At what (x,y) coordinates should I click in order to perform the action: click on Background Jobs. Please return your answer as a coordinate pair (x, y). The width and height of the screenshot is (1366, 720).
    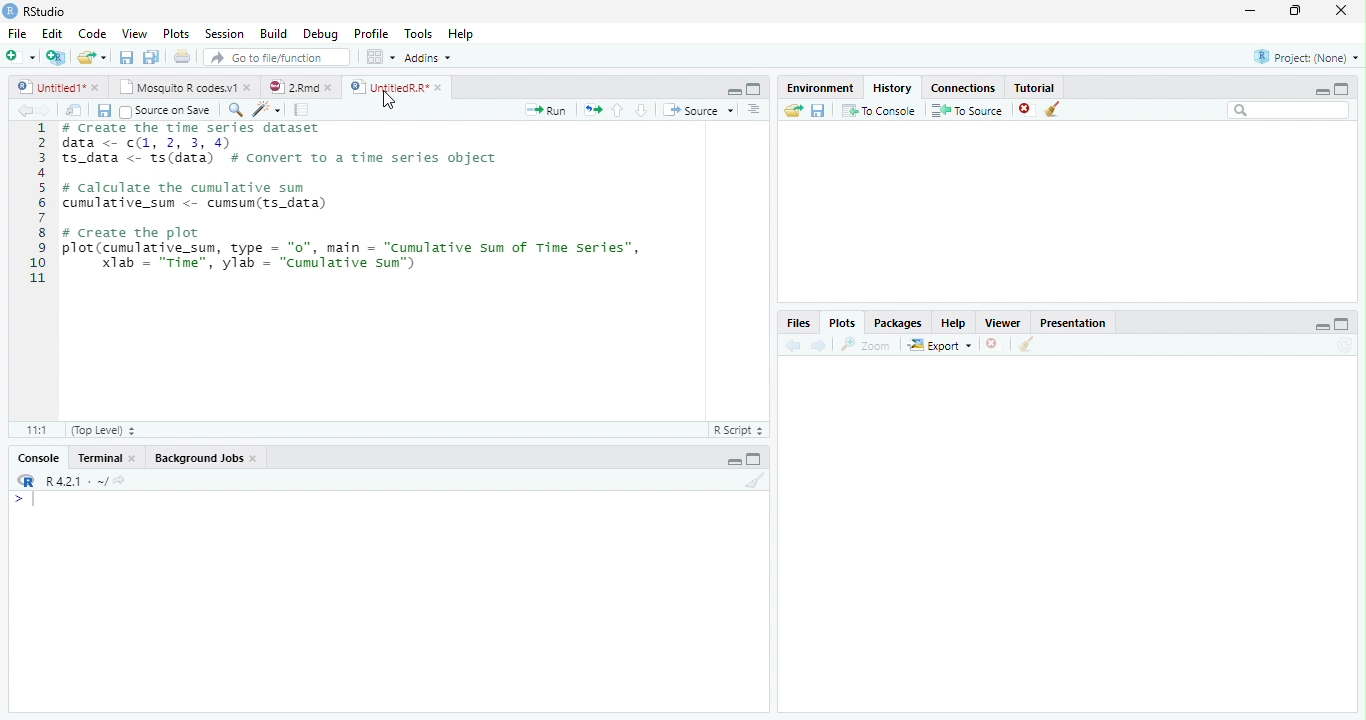
    Looking at the image, I should click on (207, 457).